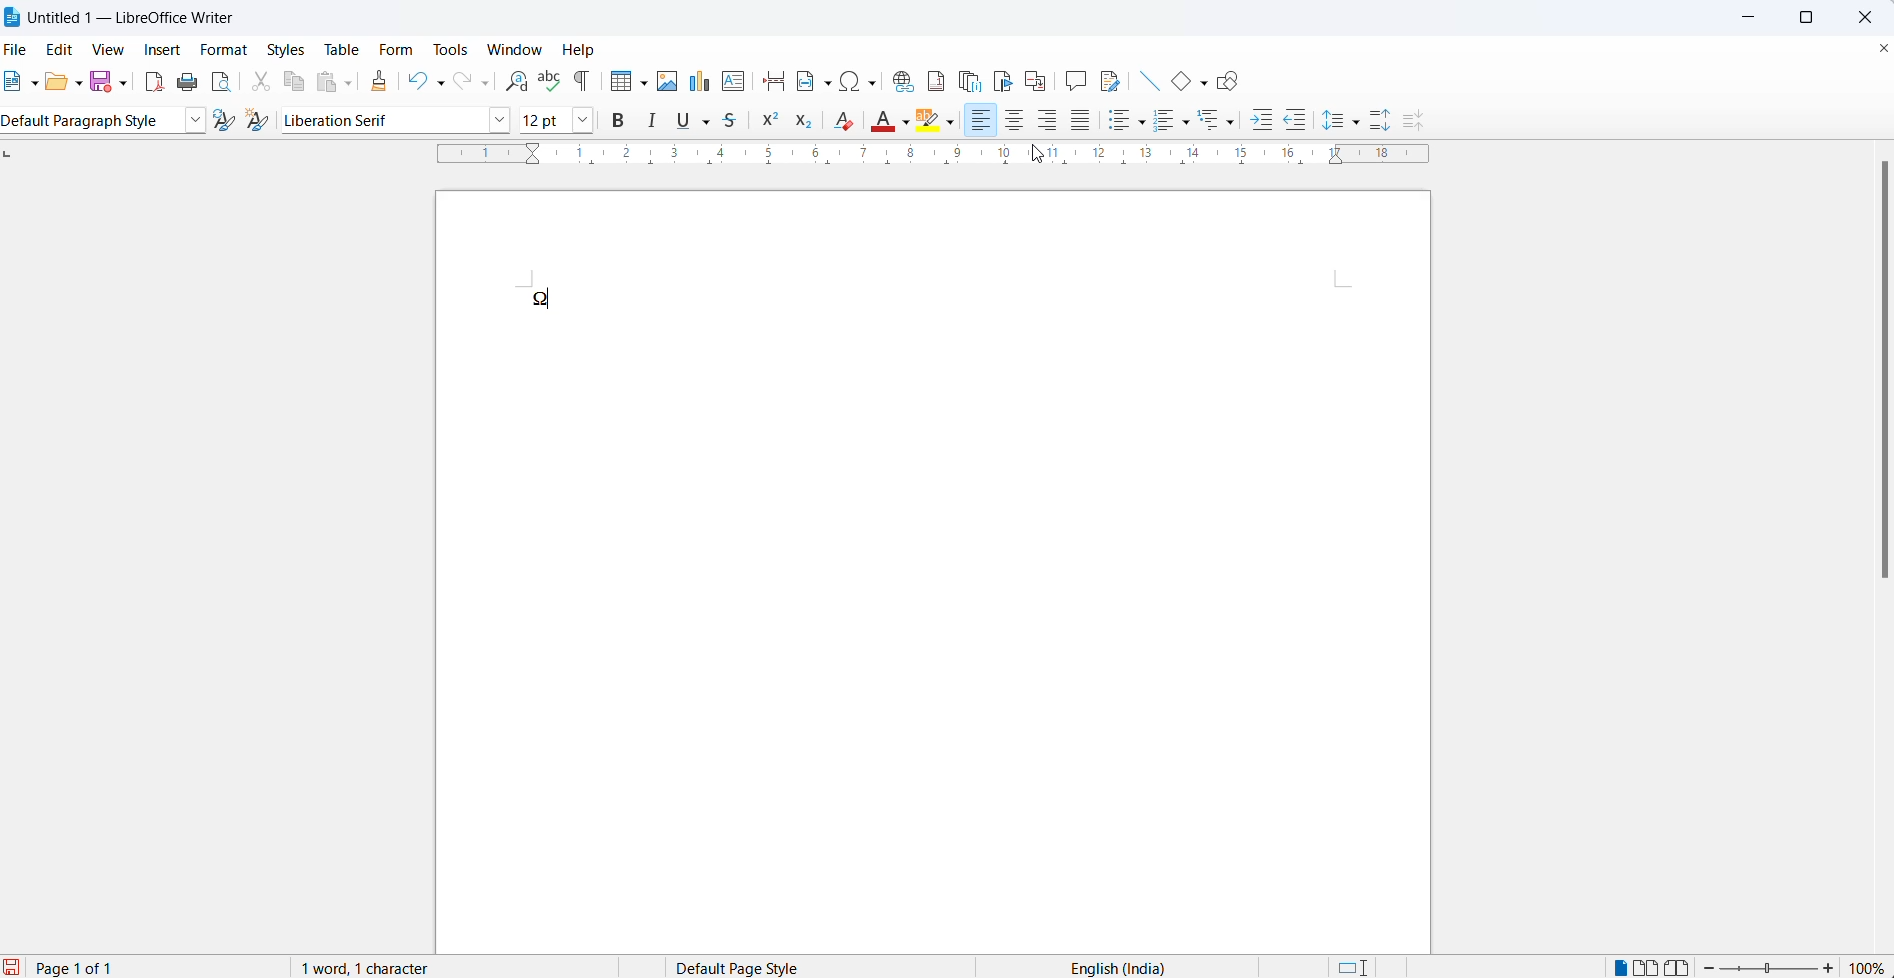  What do you see at coordinates (1882, 50) in the screenshot?
I see `close document` at bounding box center [1882, 50].